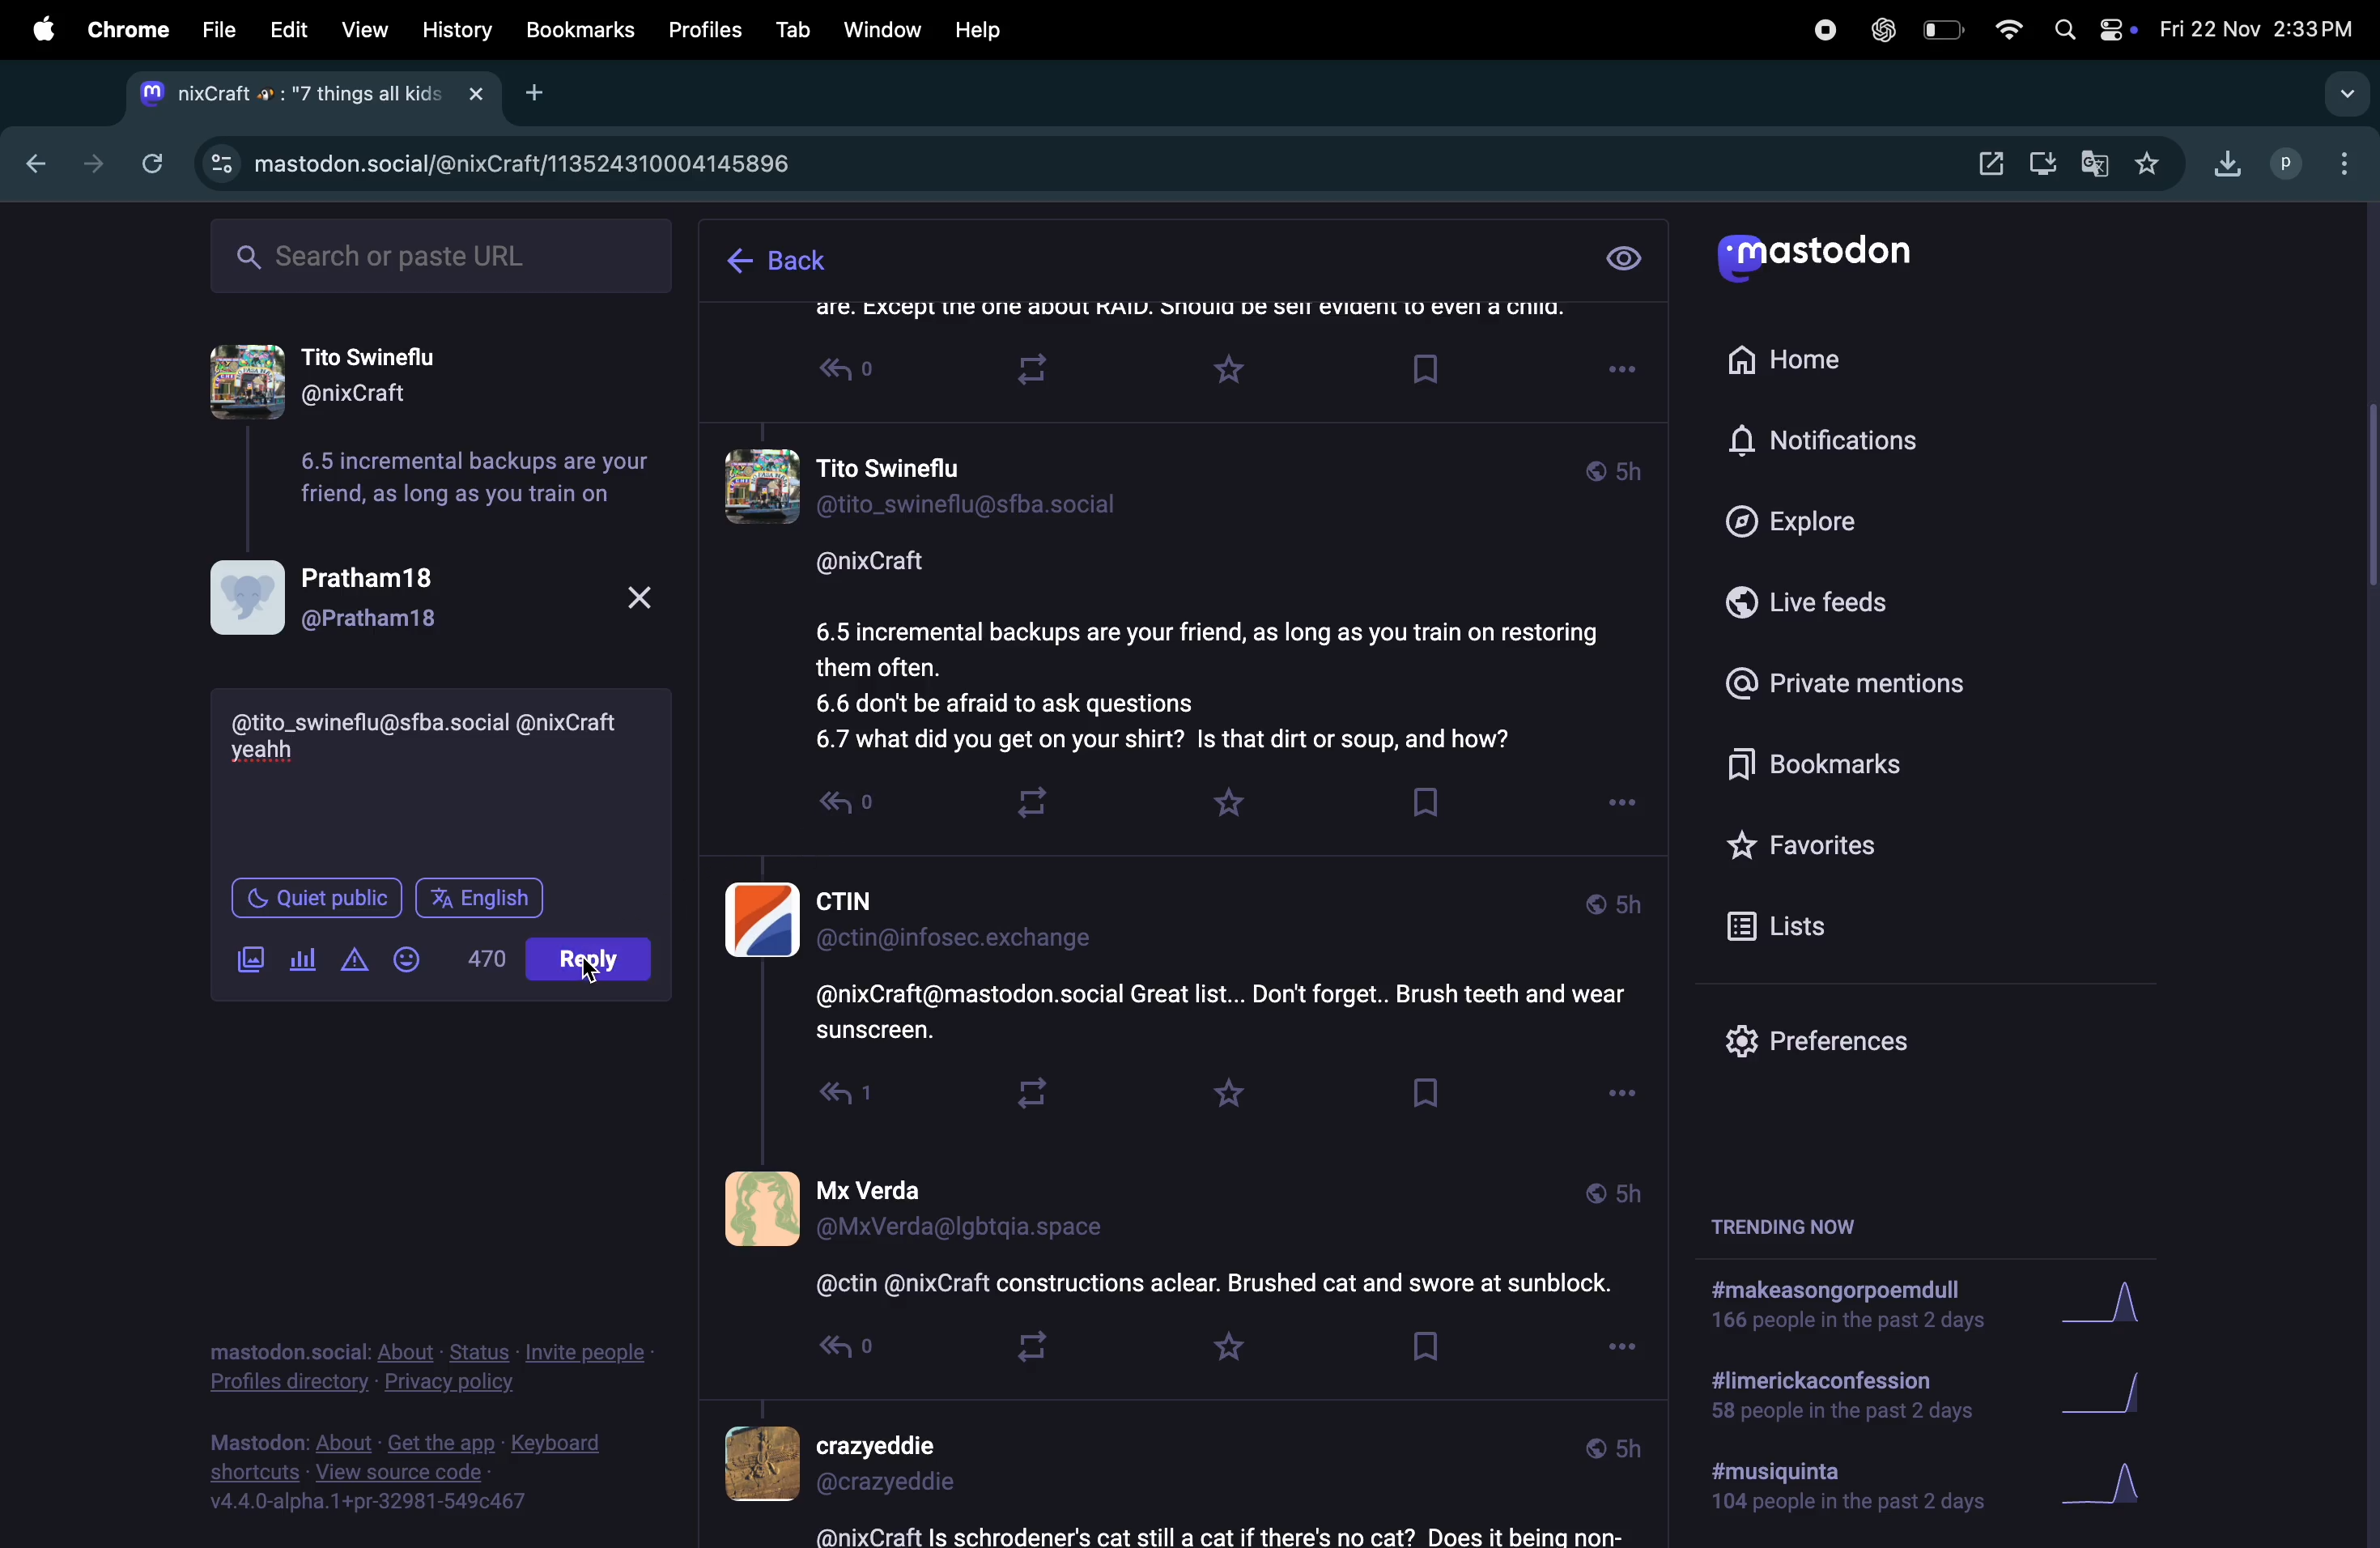 Image resolution: width=2380 pixels, height=1548 pixels. What do you see at coordinates (1799, 359) in the screenshot?
I see `home` at bounding box center [1799, 359].